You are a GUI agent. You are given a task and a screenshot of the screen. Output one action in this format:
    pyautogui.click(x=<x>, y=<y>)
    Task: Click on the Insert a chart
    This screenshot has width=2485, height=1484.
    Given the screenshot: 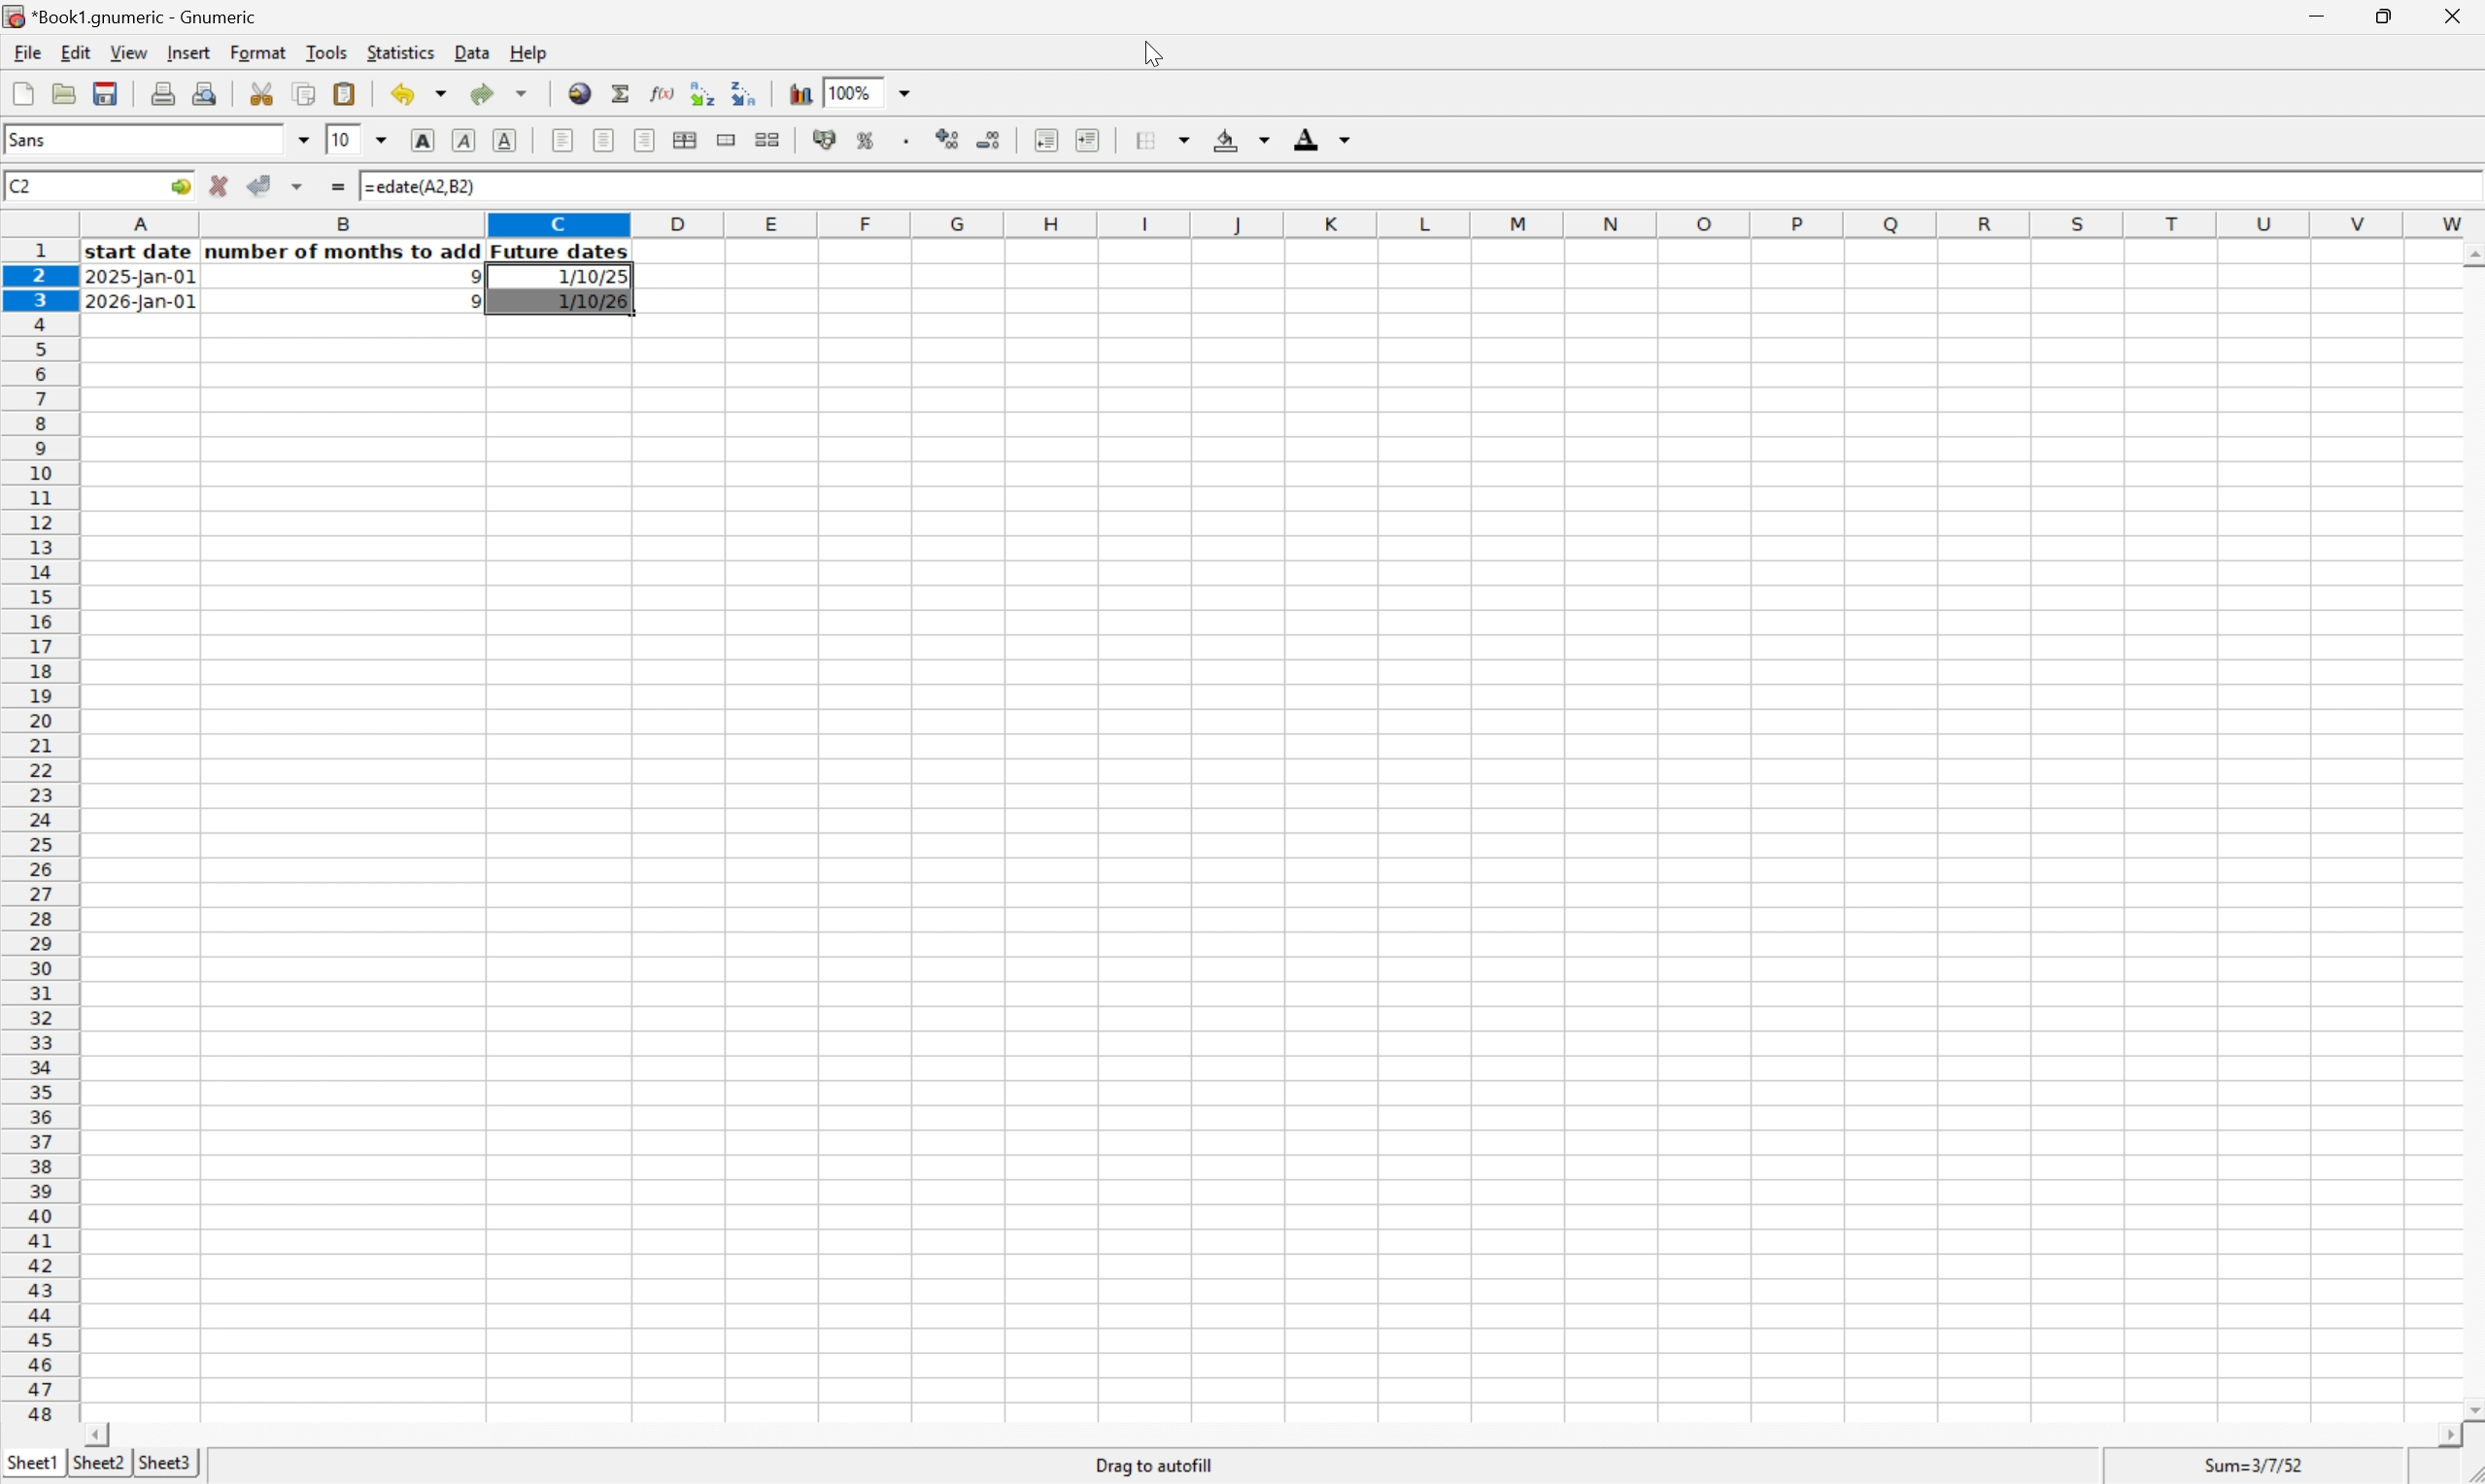 What is the action you would take?
    pyautogui.click(x=802, y=93)
    